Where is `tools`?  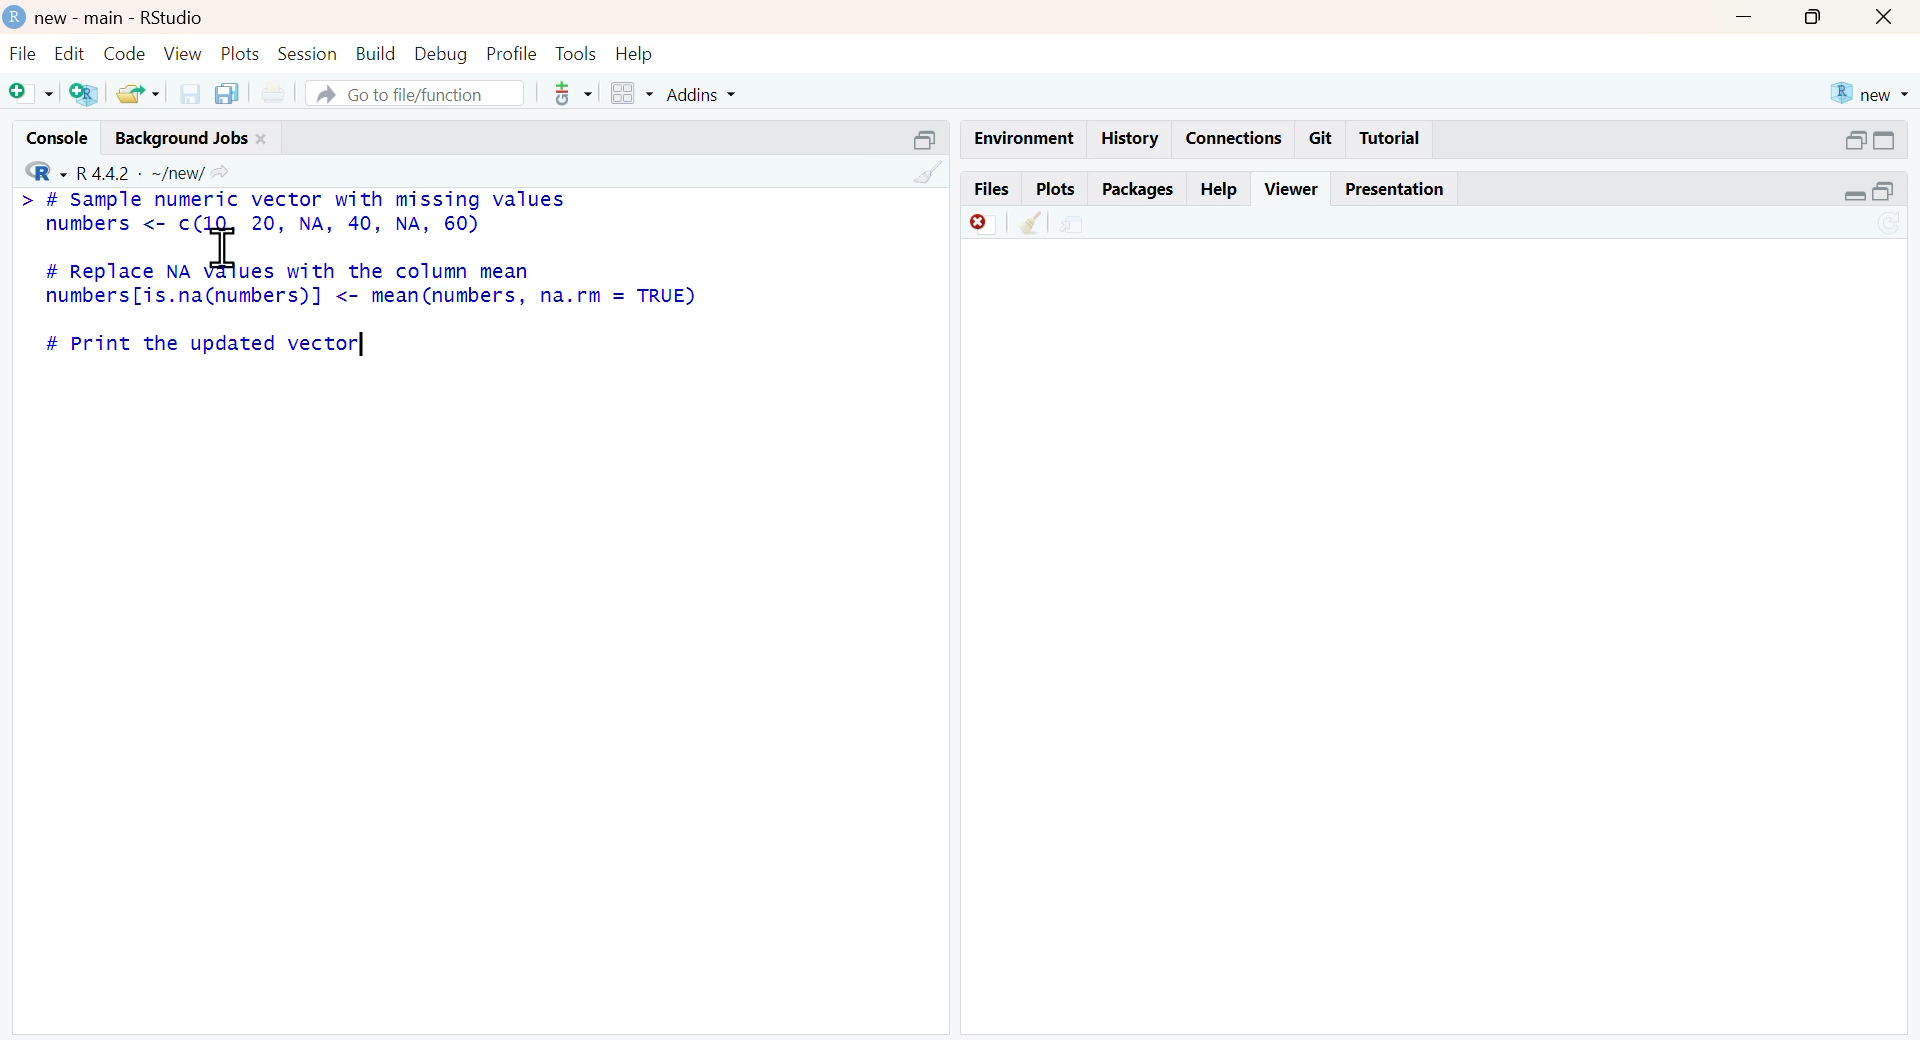
tools is located at coordinates (576, 53).